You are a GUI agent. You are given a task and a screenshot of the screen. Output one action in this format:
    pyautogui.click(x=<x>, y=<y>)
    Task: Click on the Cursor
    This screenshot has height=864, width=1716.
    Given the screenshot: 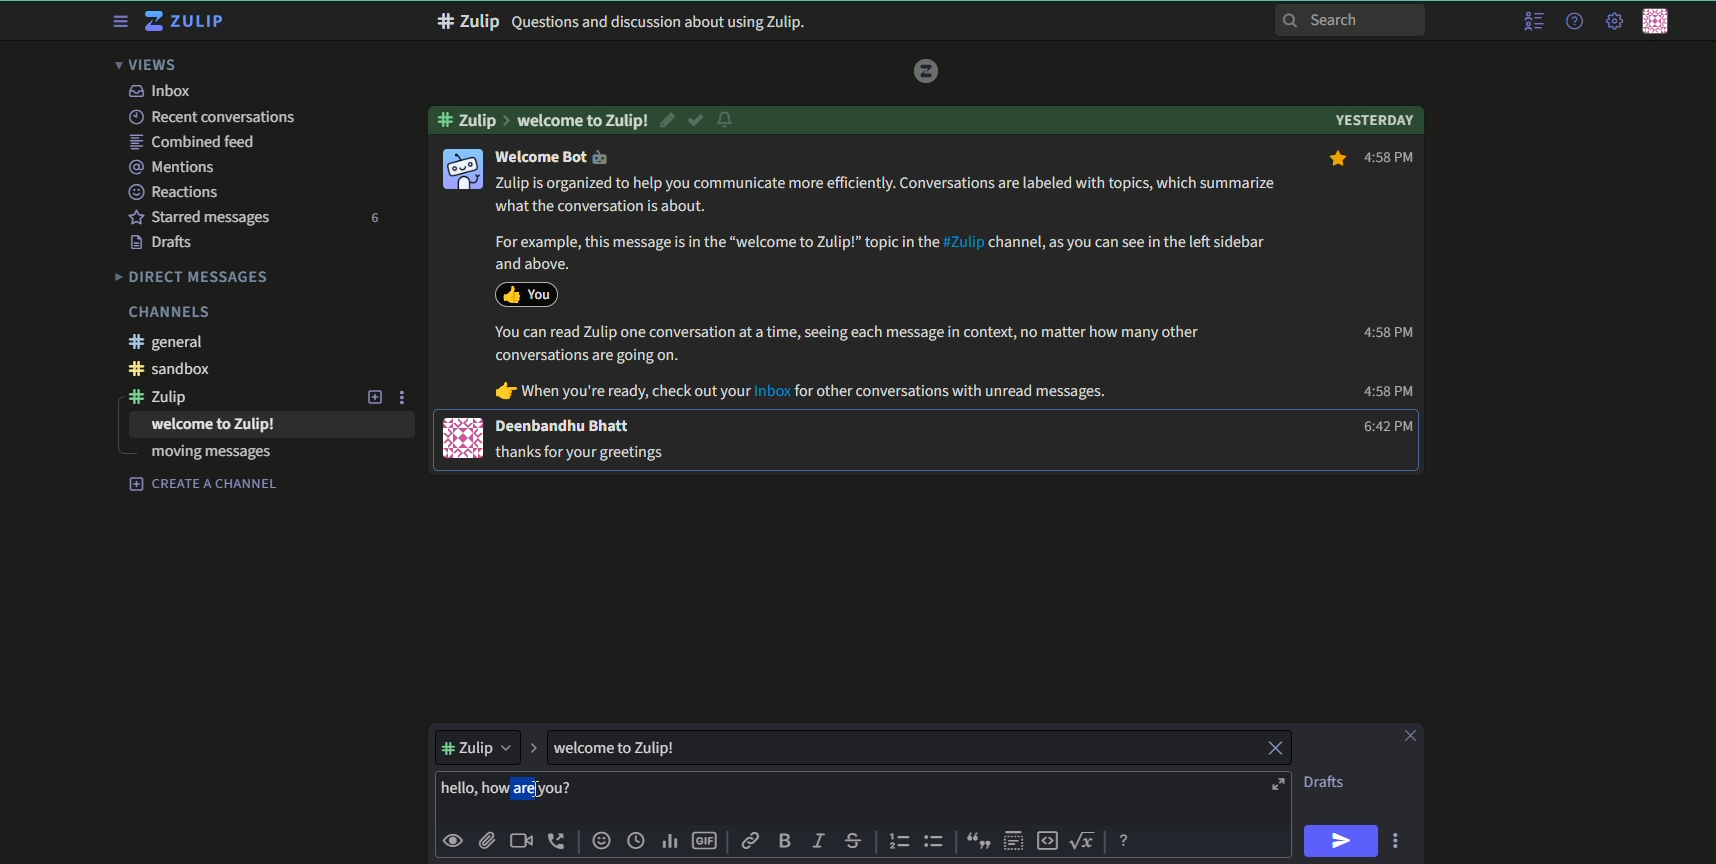 What is the action you would take?
    pyautogui.click(x=543, y=791)
    